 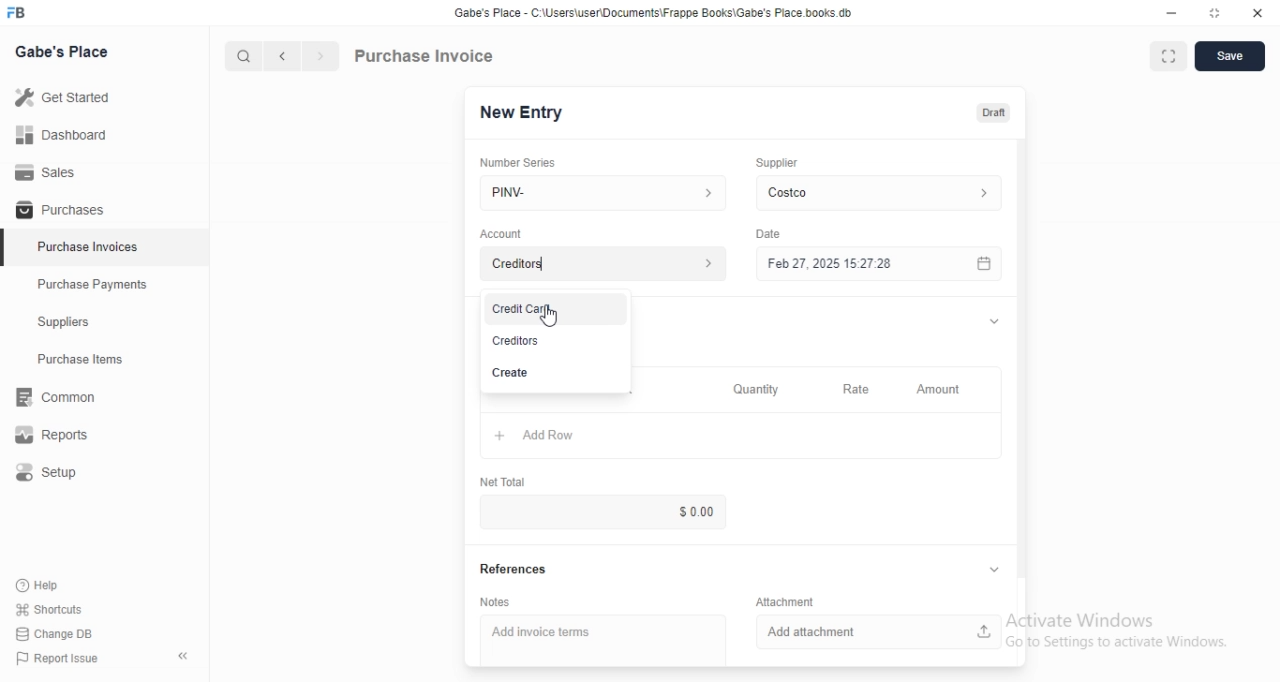 What do you see at coordinates (503, 482) in the screenshot?
I see `Net Total` at bounding box center [503, 482].